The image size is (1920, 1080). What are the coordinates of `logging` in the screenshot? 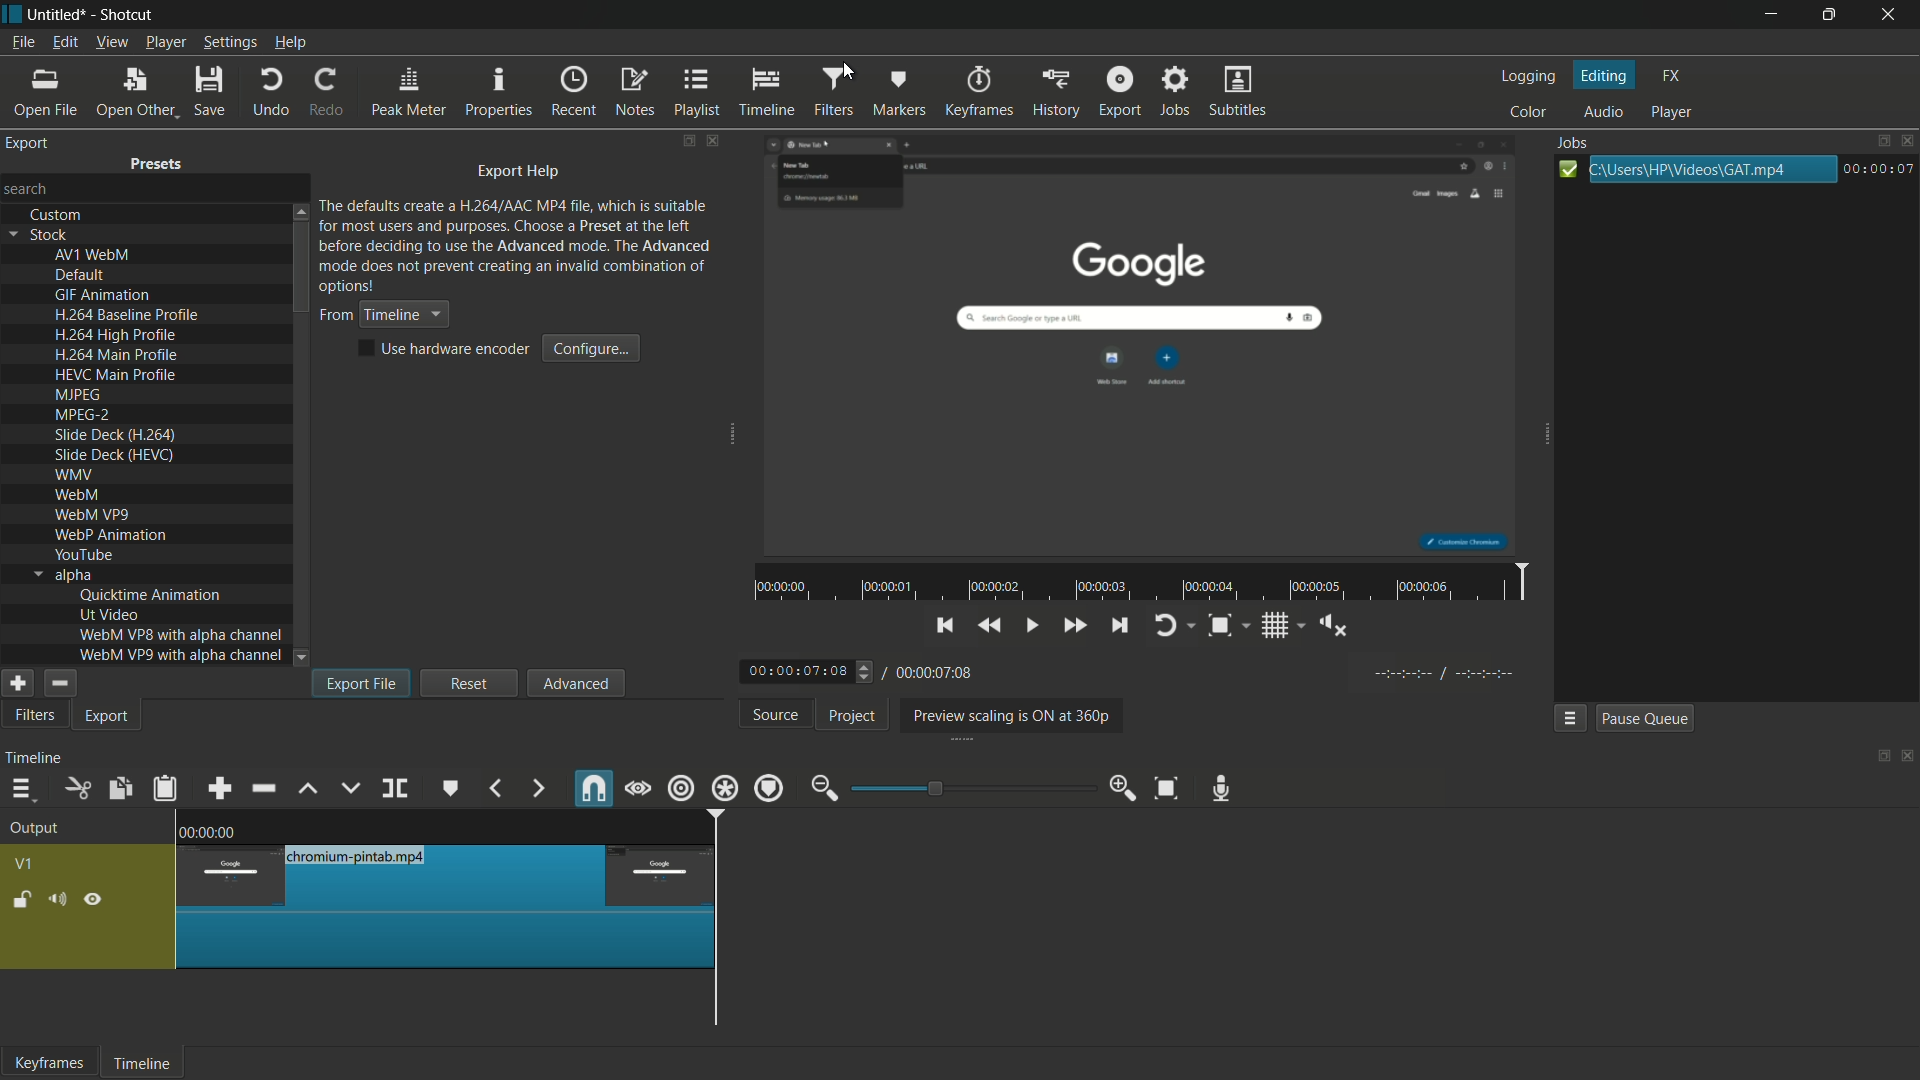 It's located at (1526, 78).